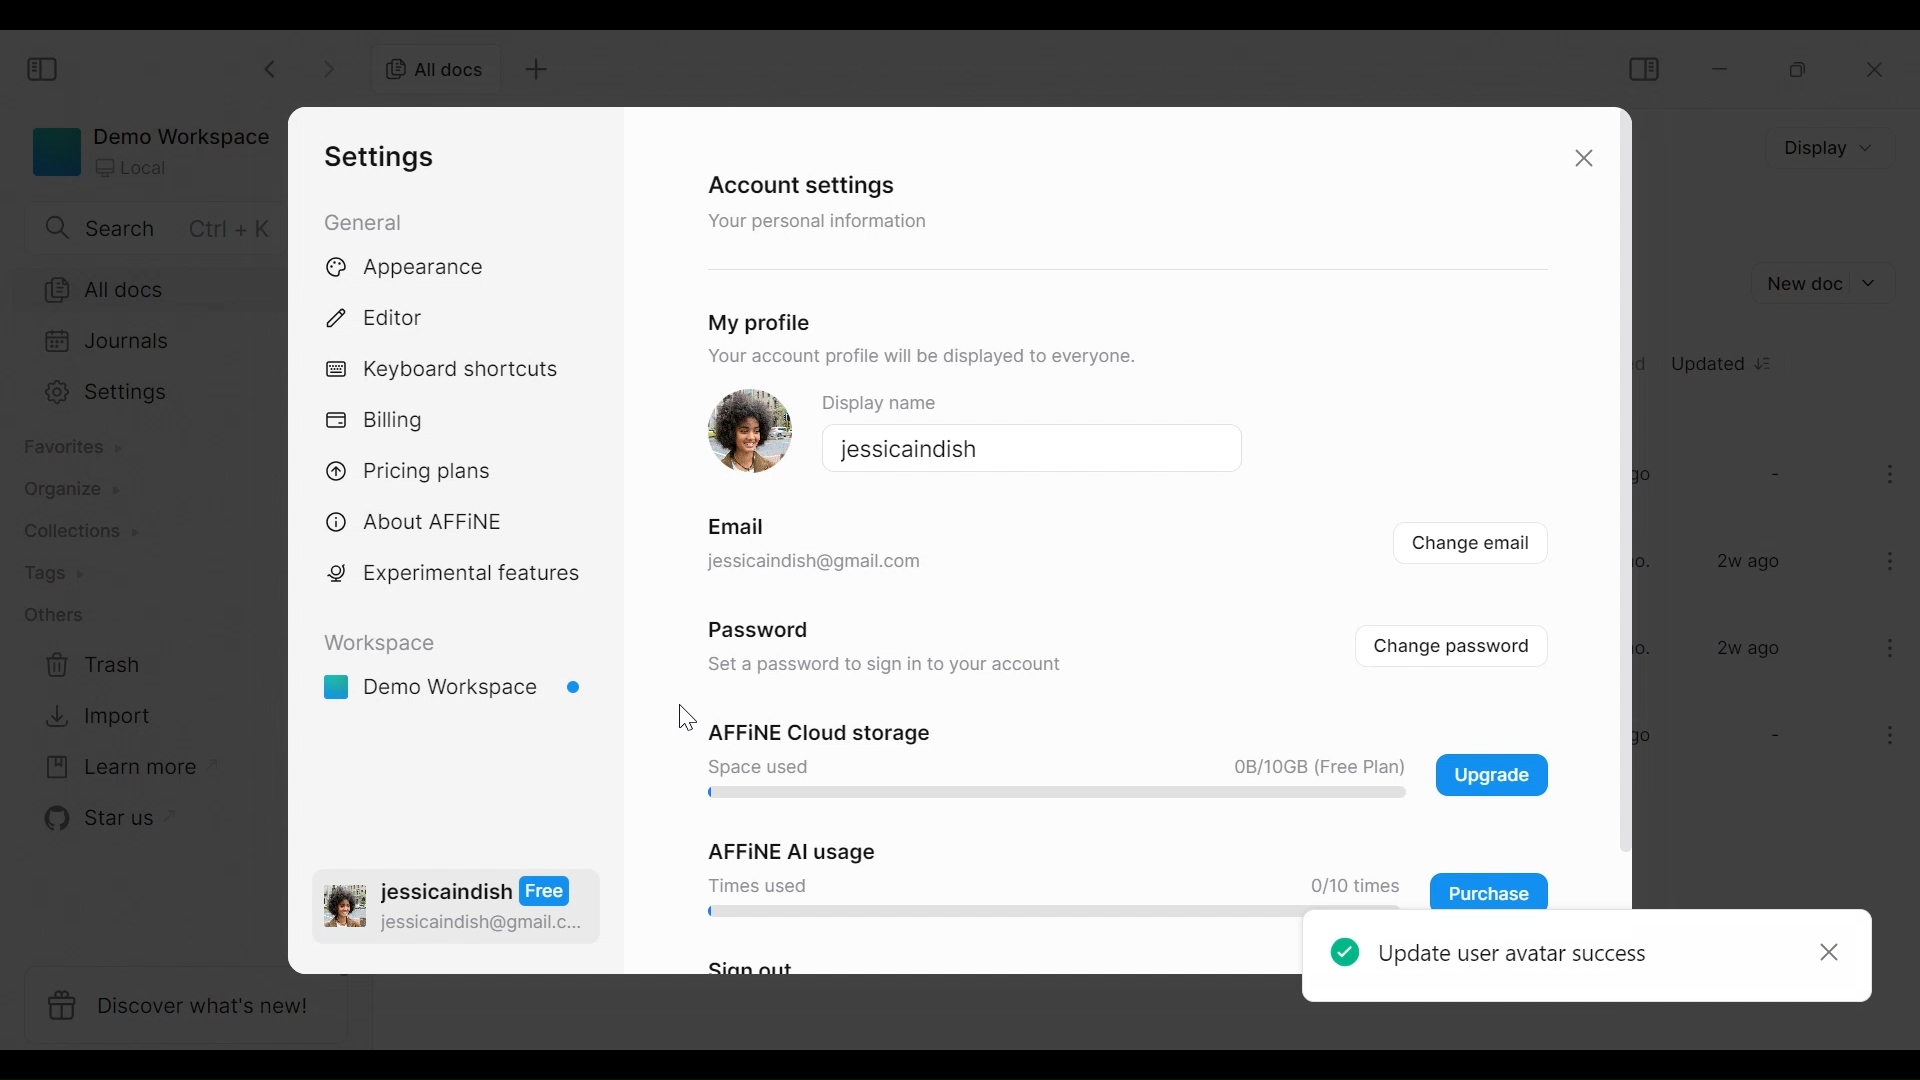 This screenshot has width=1920, height=1080. I want to click on Show/Hide Sidebar, so click(46, 70).